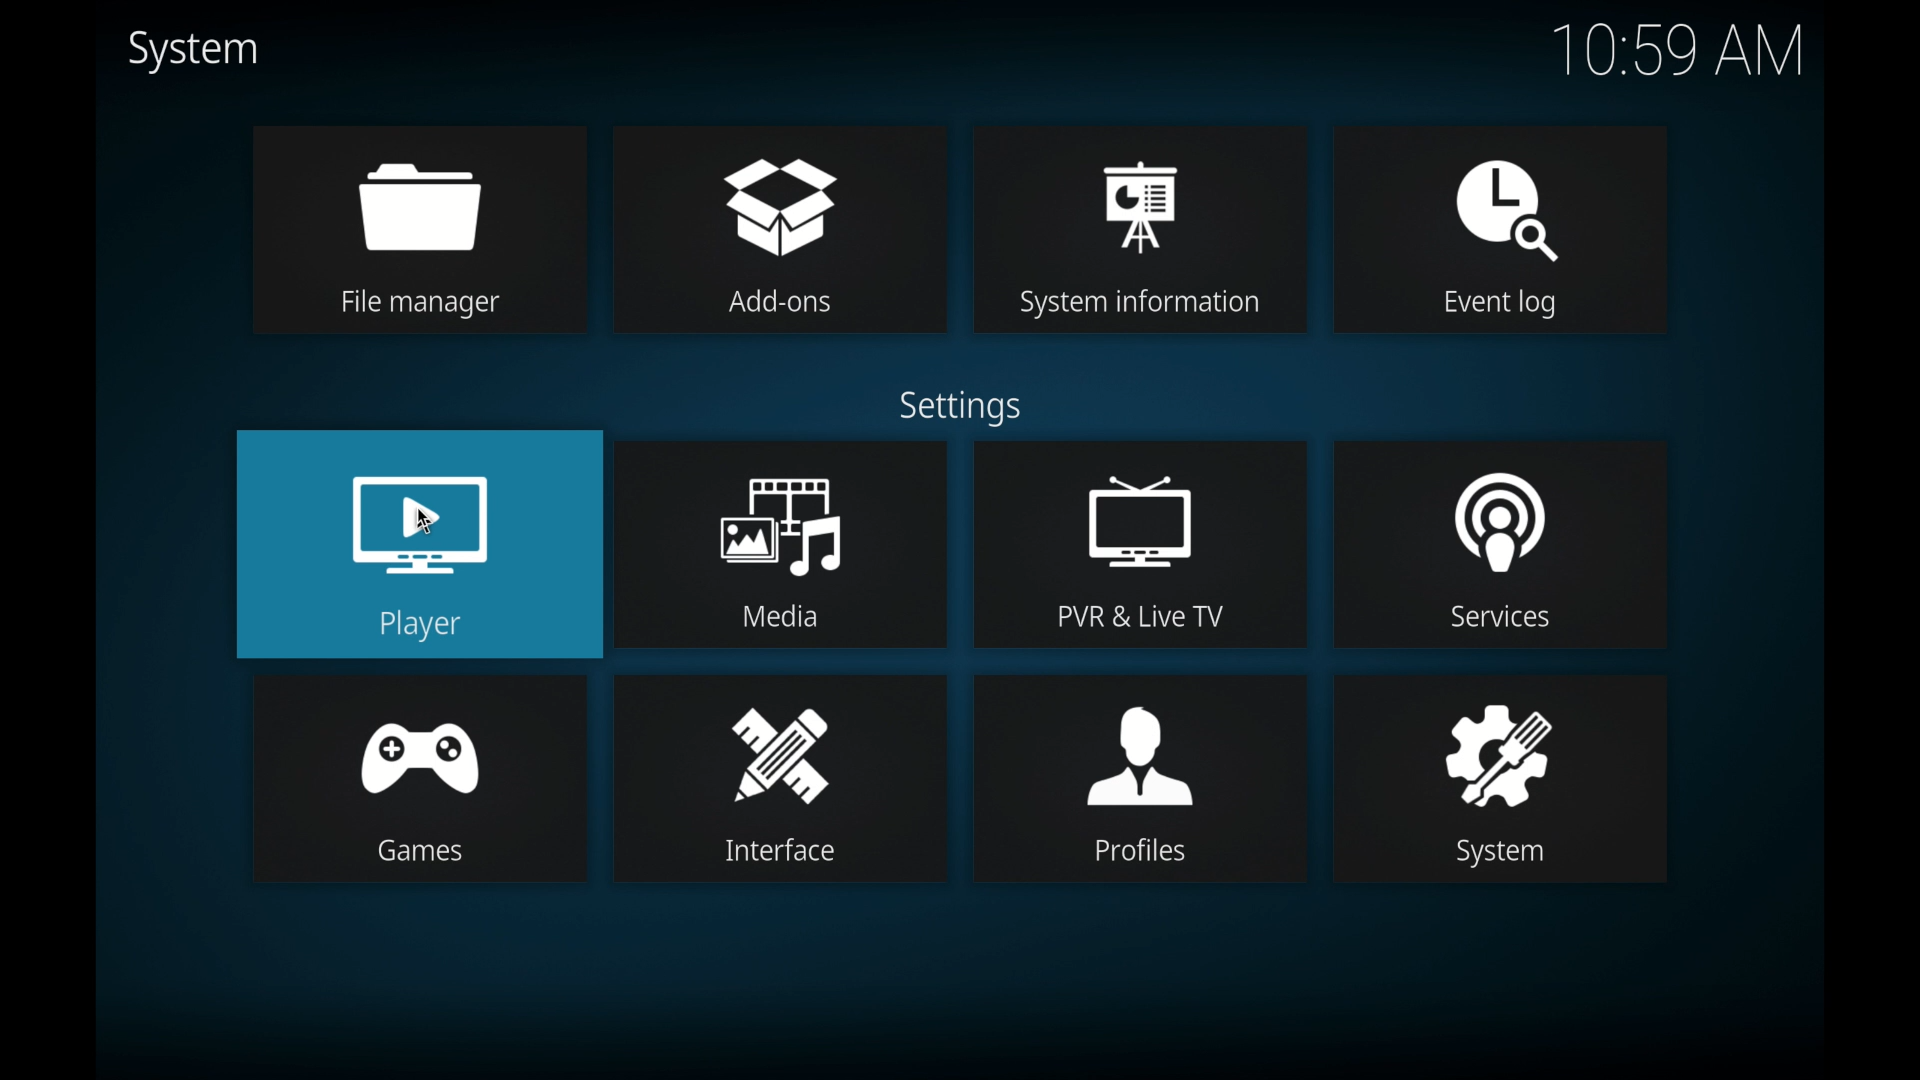 This screenshot has height=1080, width=1920. I want to click on add-ons, so click(781, 229).